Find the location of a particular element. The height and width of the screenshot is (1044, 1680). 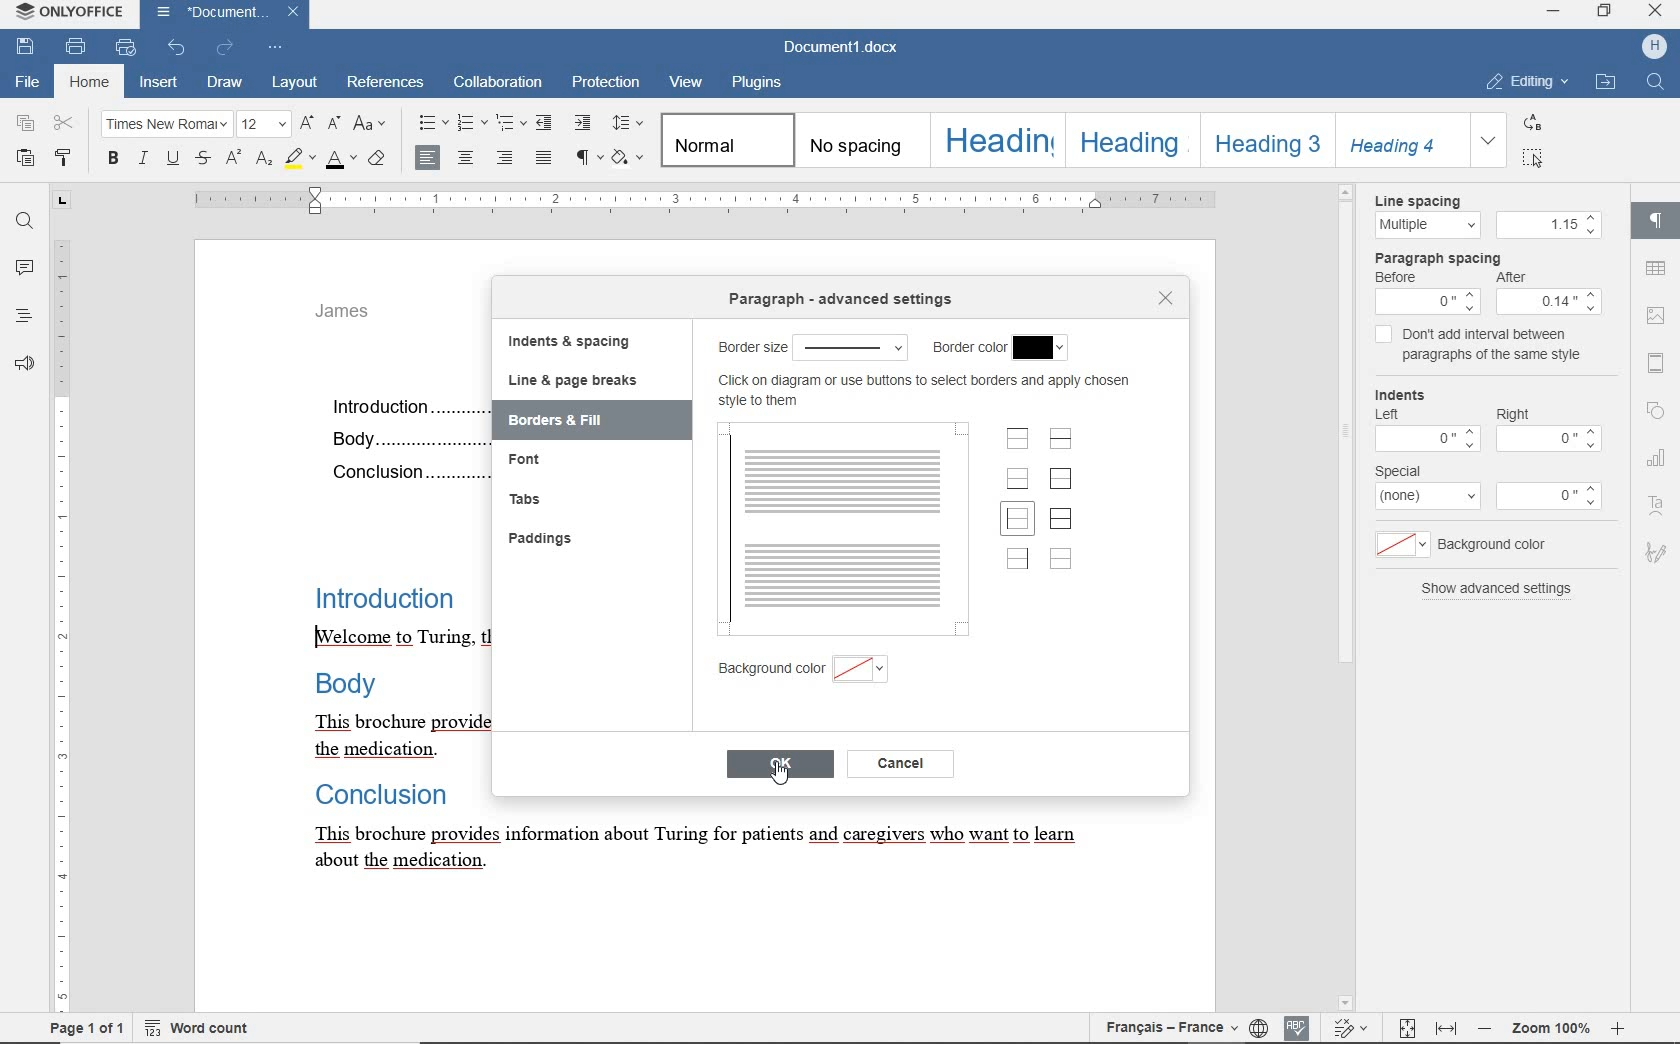

set outer border and all inner lines is located at coordinates (1061, 518).